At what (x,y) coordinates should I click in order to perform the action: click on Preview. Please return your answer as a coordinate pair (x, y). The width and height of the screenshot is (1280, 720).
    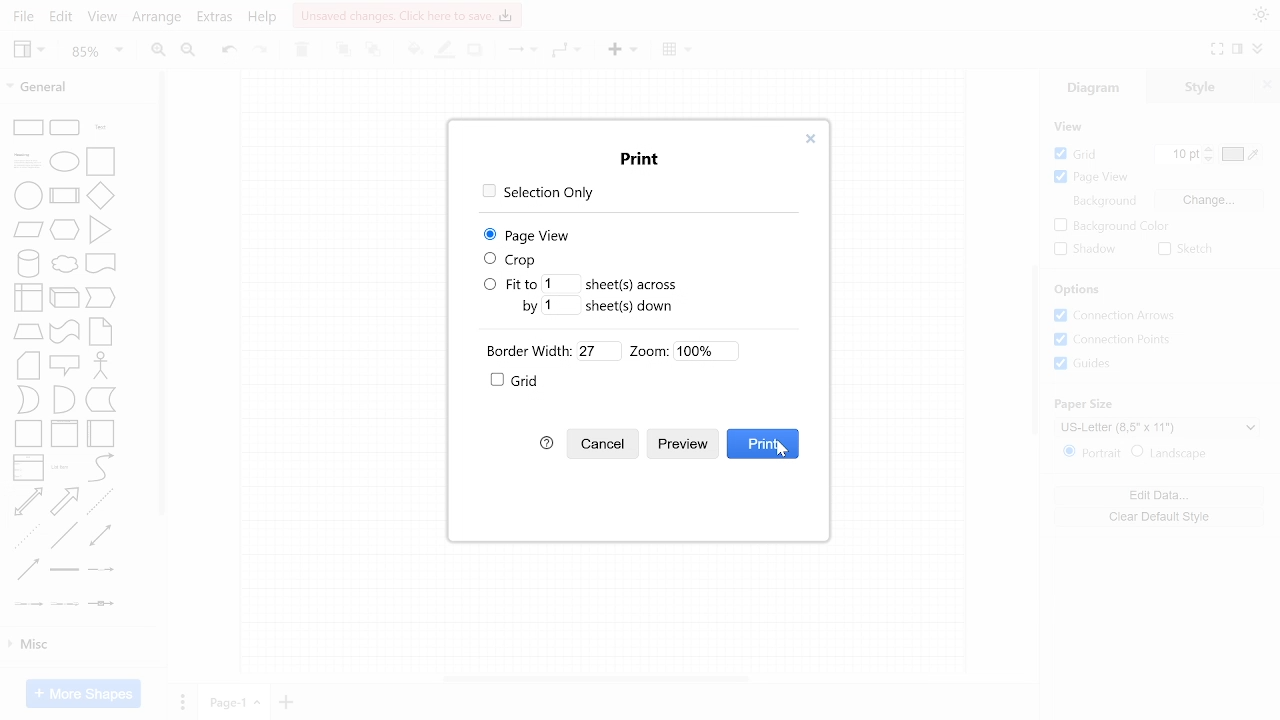
    Looking at the image, I should click on (679, 445).